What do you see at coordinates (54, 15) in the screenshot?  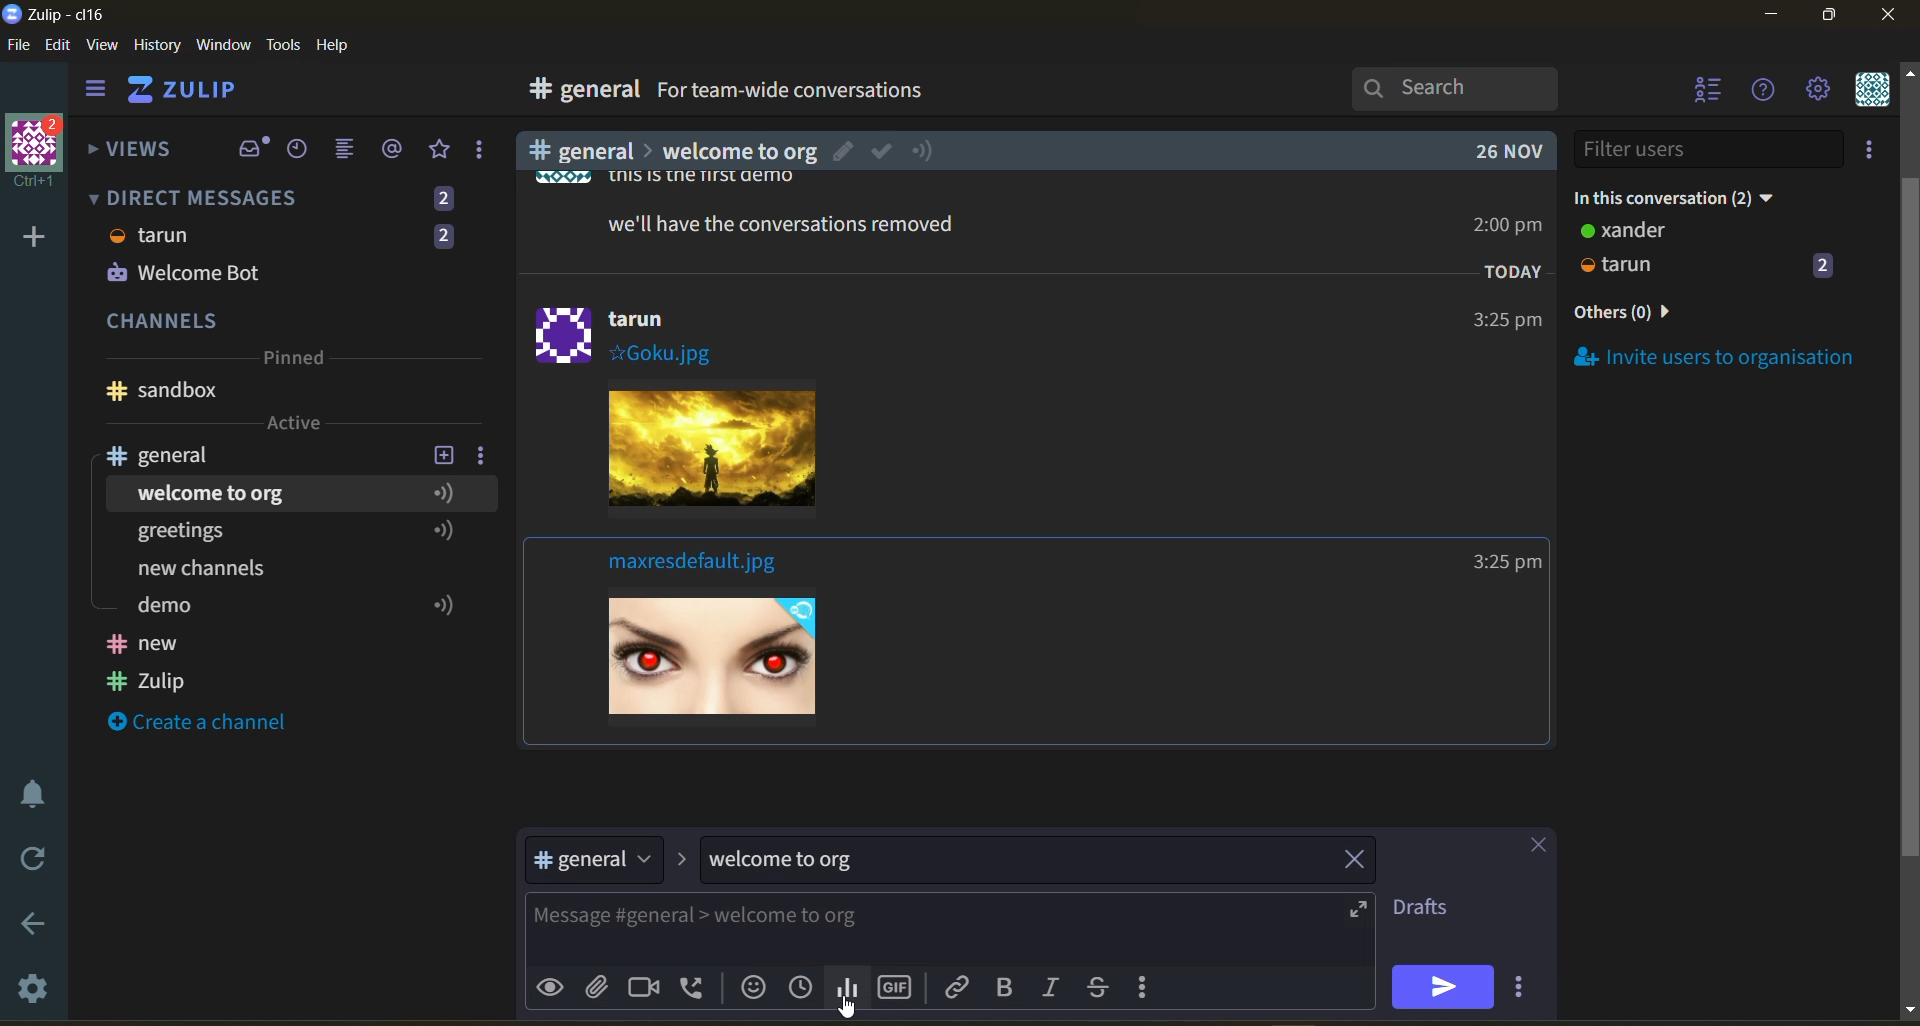 I see `app name and organisation name` at bounding box center [54, 15].